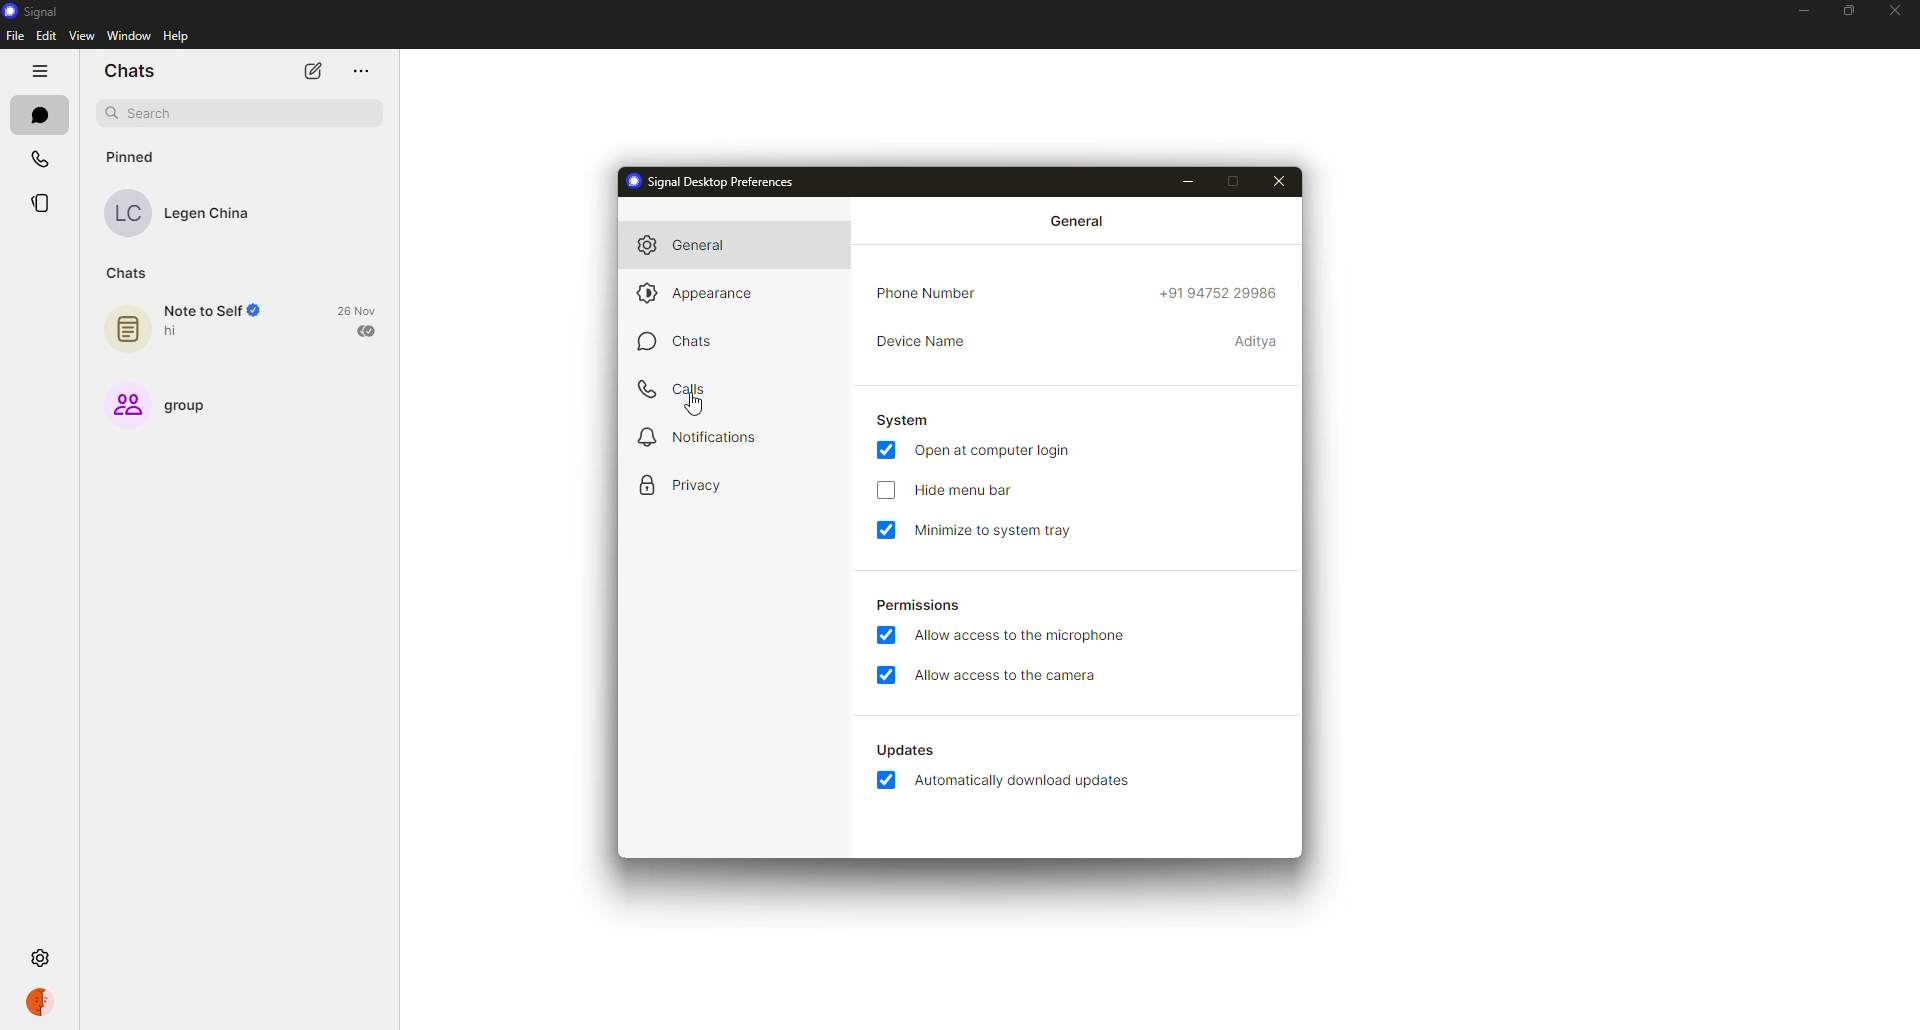 Image resolution: width=1920 pixels, height=1030 pixels. What do you see at coordinates (313, 71) in the screenshot?
I see `new chat` at bounding box center [313, 71].